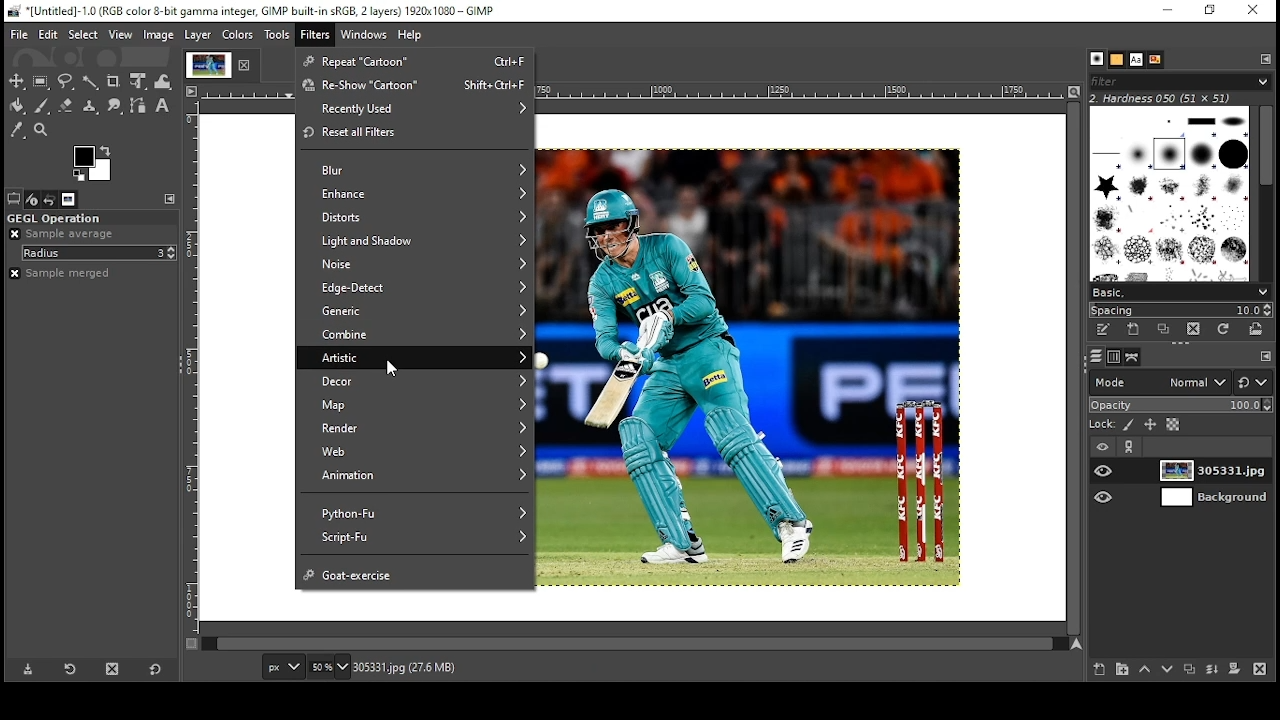  Describe the element at coordinates (1178, 292) in the screenshot. I see `select brush collection` at that location.